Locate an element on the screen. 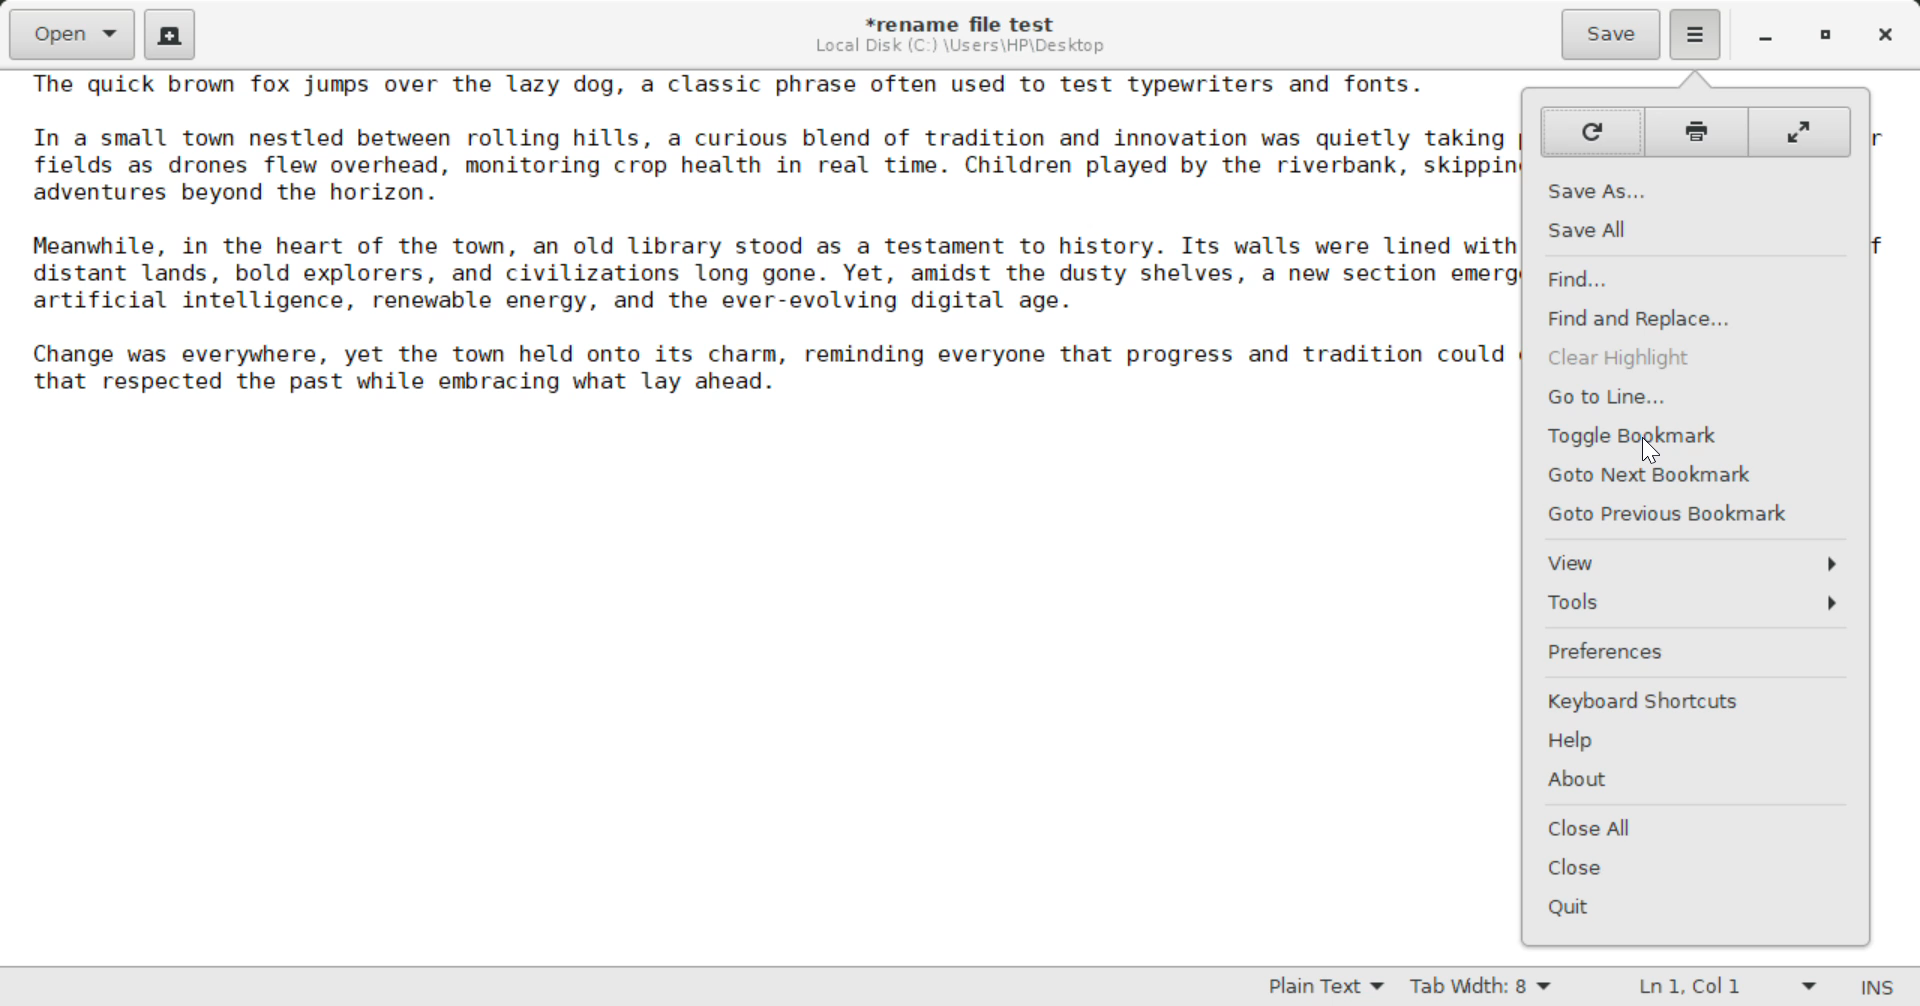  Find is located at coordinates (1697, 279).